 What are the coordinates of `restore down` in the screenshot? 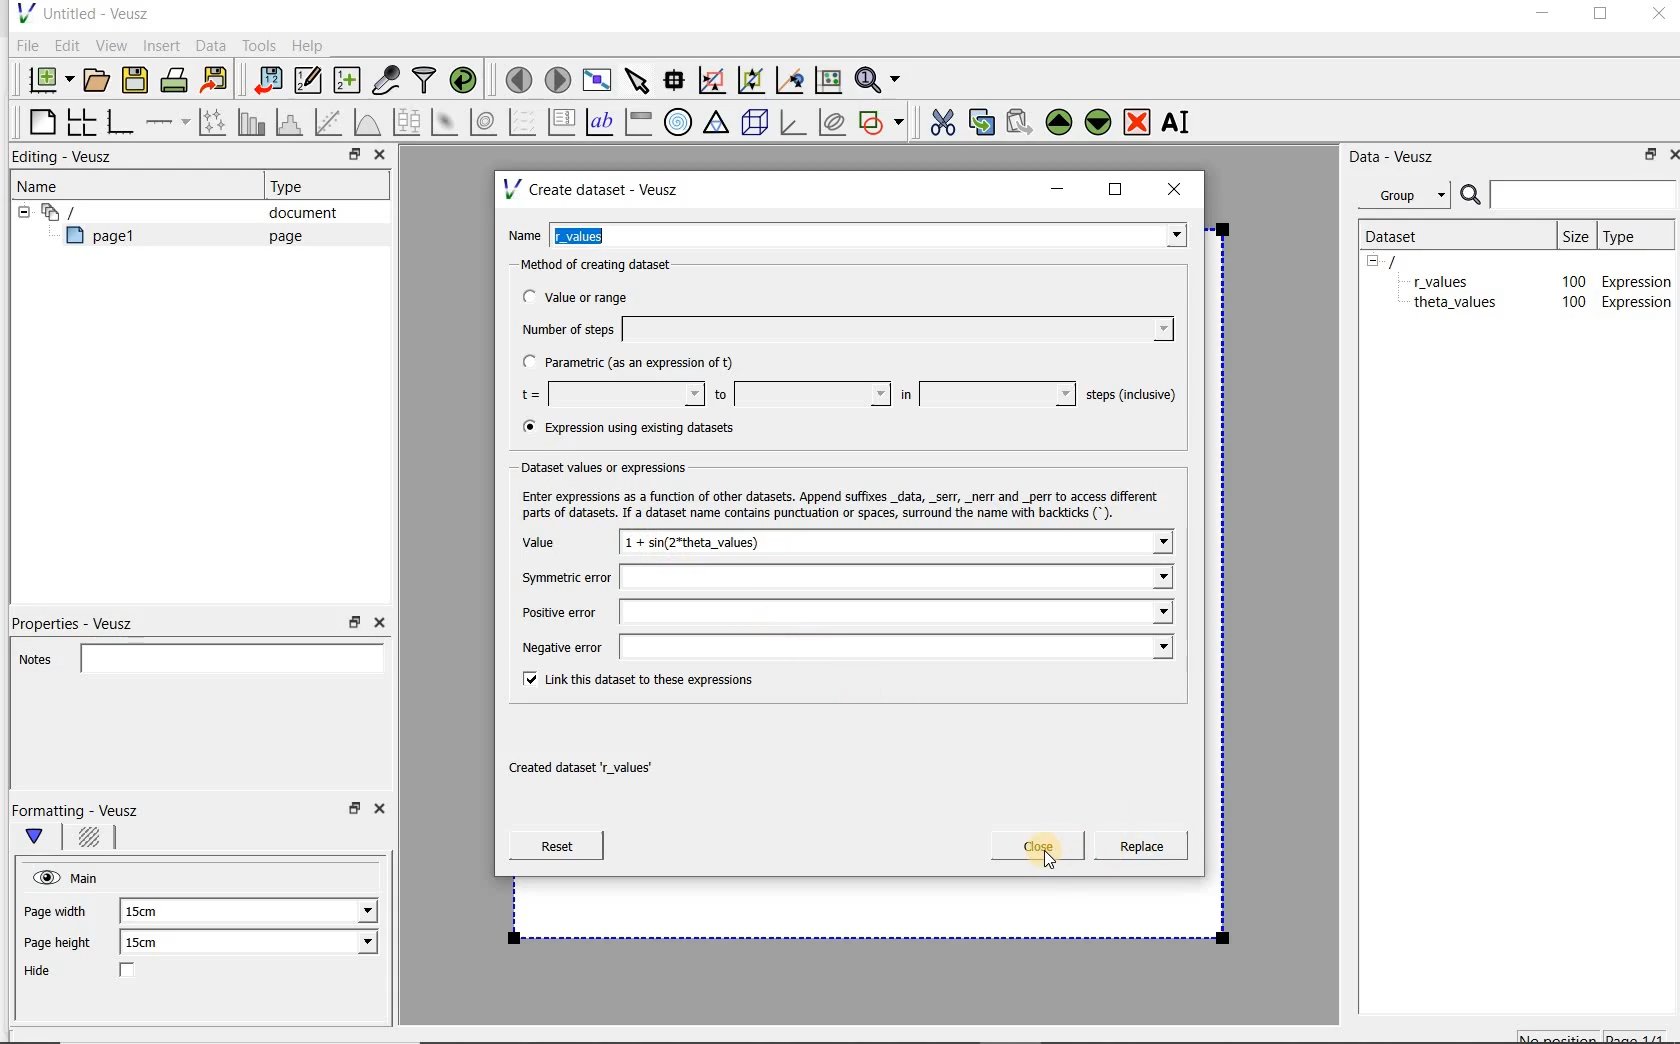 It's located at (349, 157).